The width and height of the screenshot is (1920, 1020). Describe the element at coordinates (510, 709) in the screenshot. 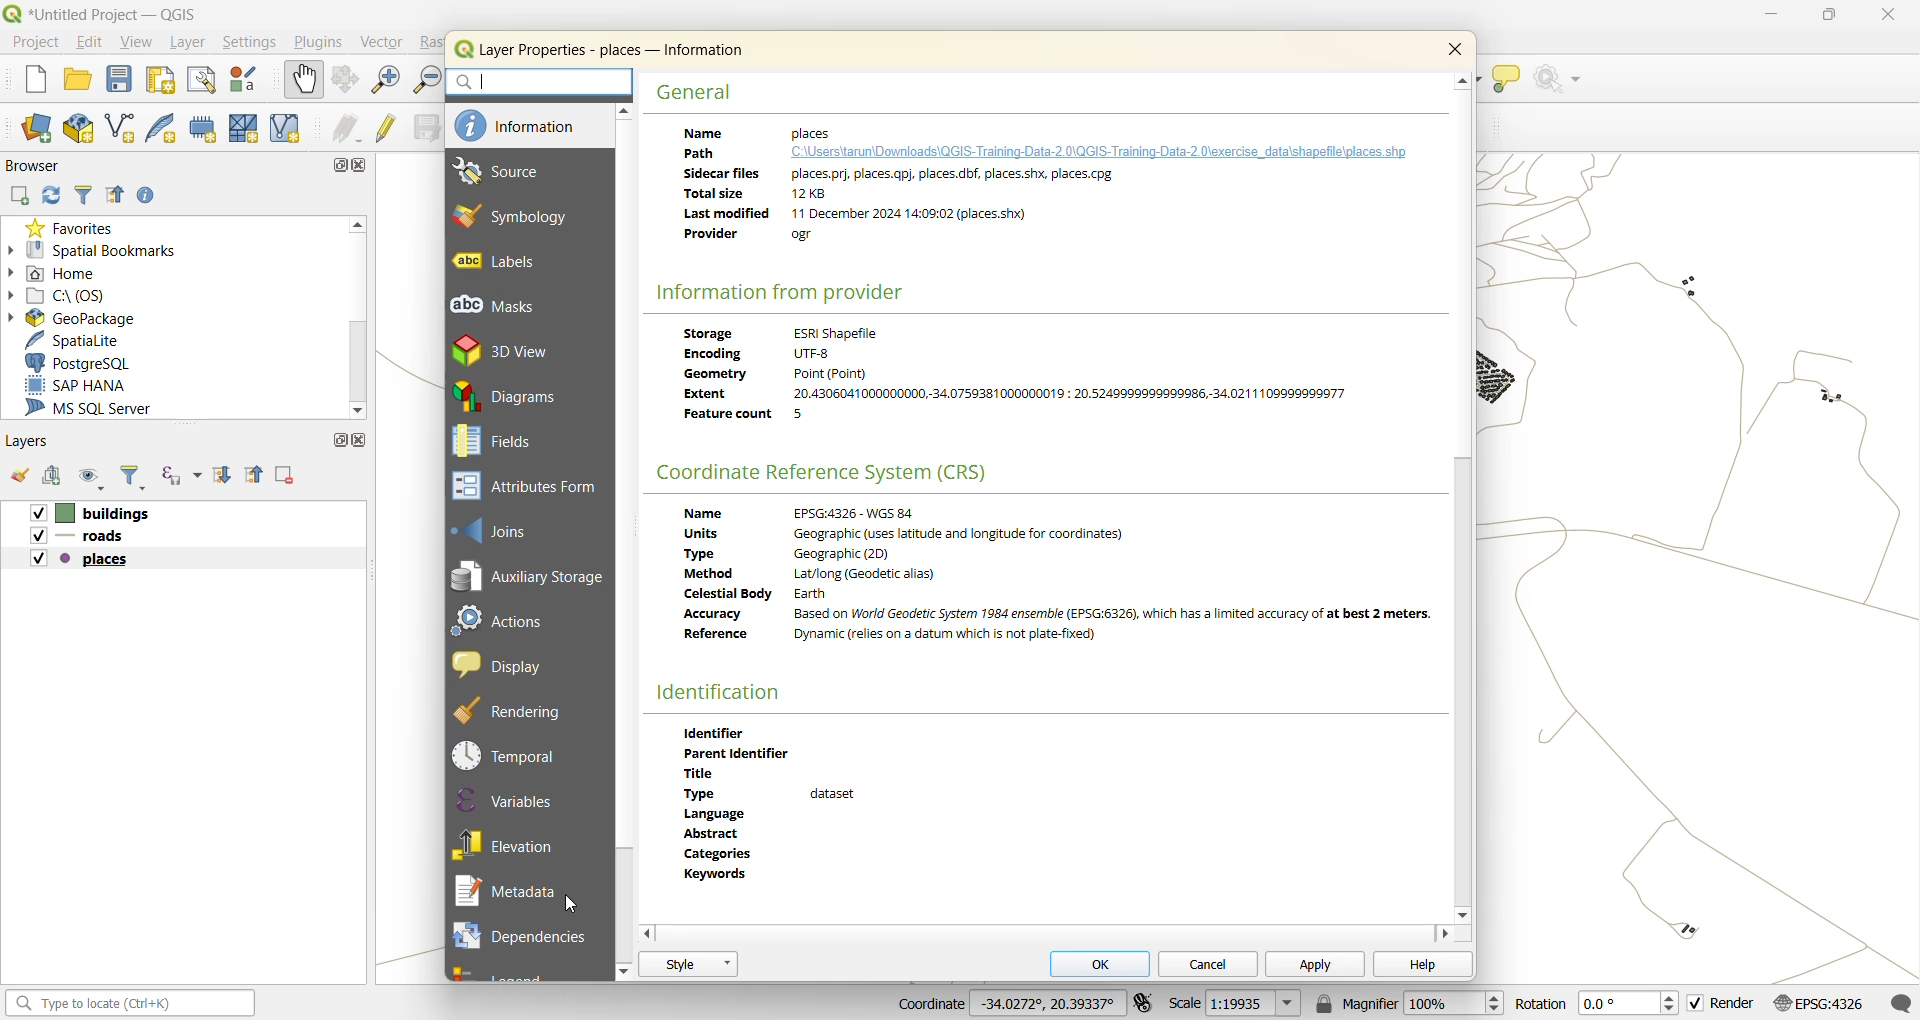

I see `rendering` at that location.